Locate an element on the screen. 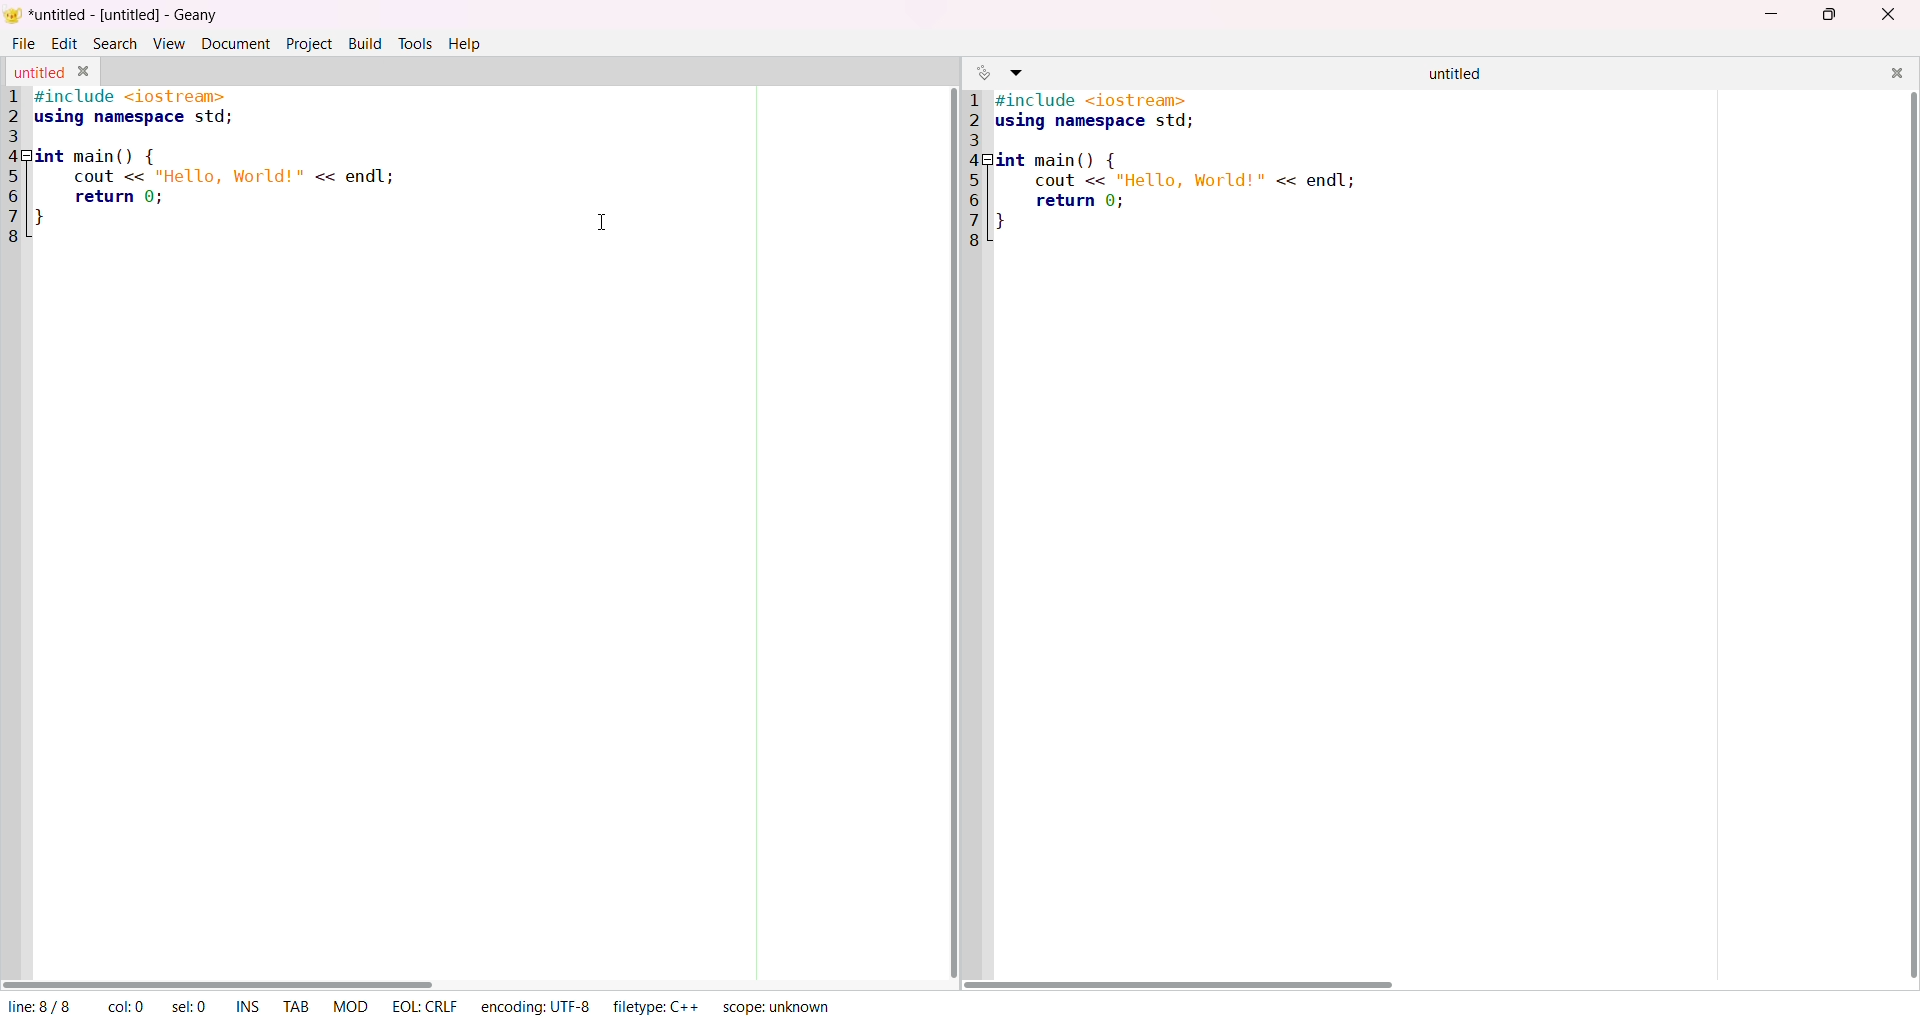 The height and width of the screenshot is (1018, 1920). Help is located at coordinates (469, 44).